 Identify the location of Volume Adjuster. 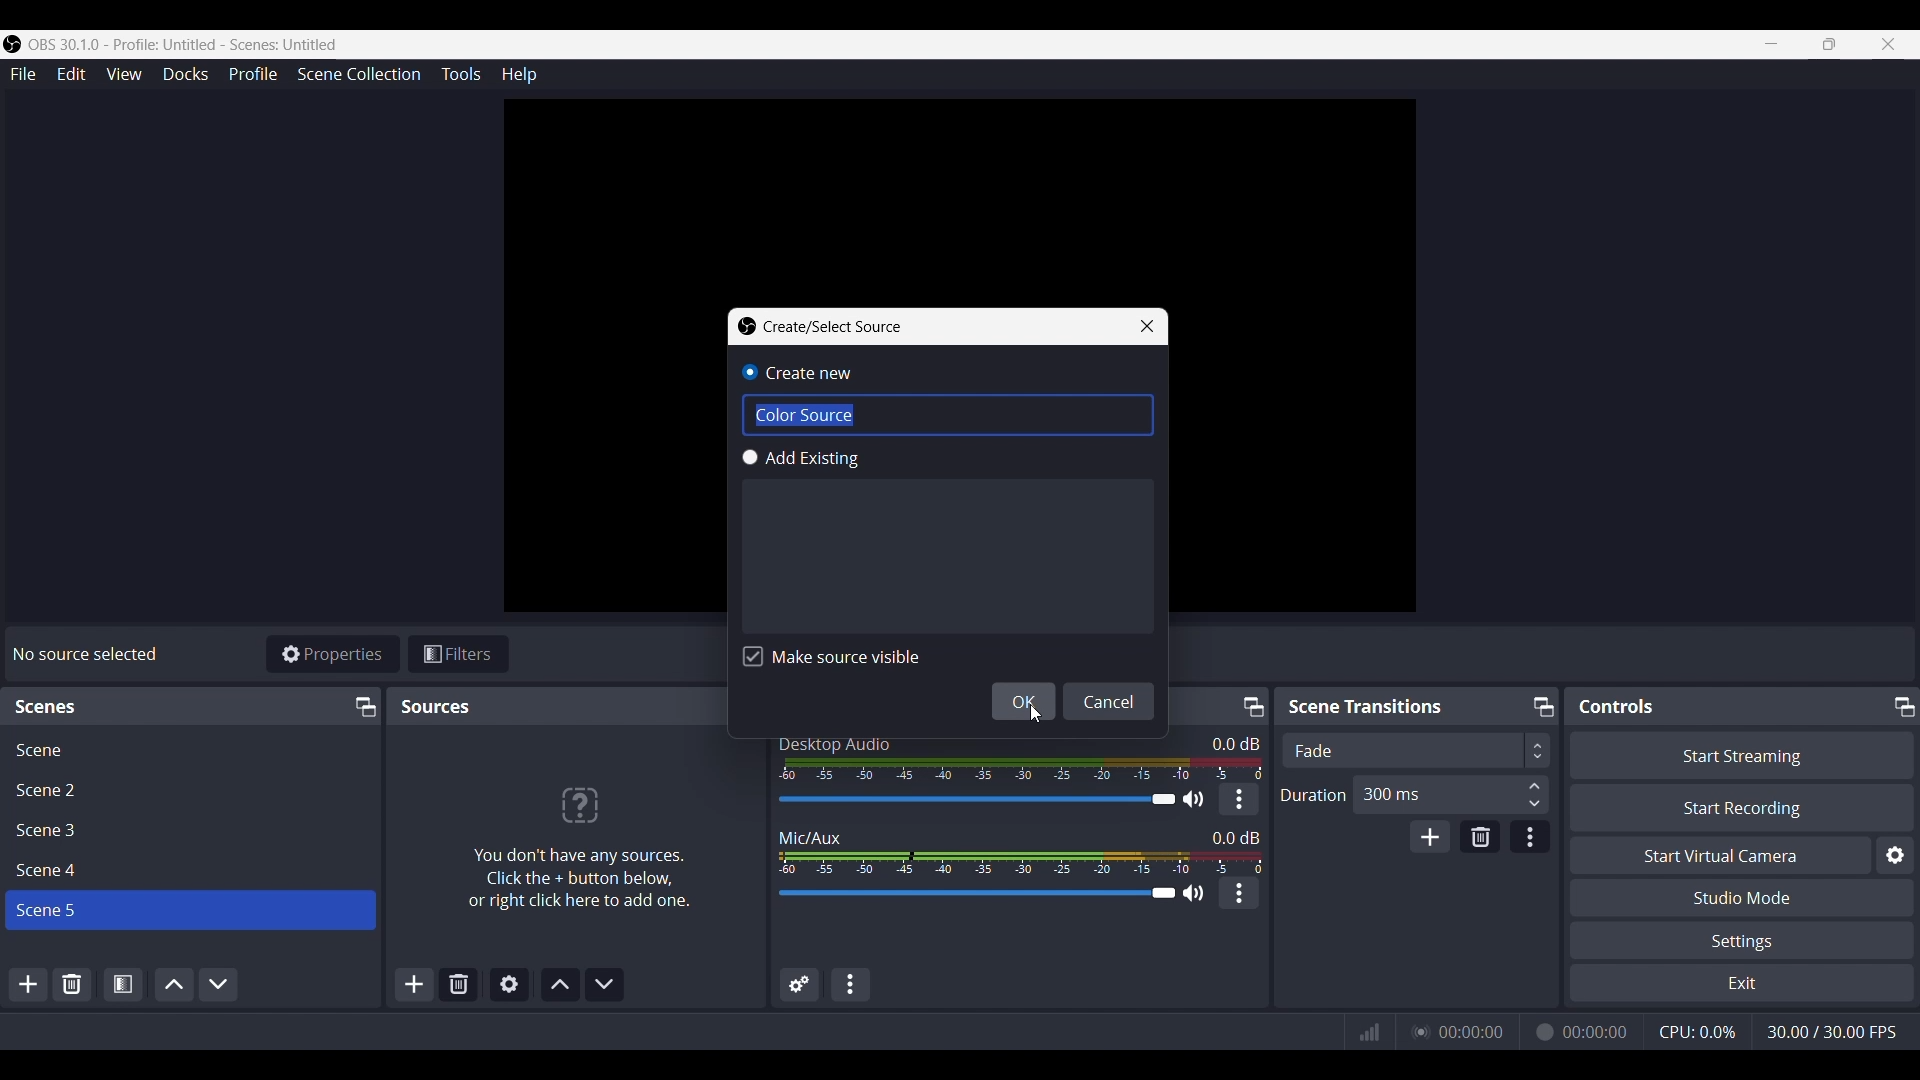
(990, 798).